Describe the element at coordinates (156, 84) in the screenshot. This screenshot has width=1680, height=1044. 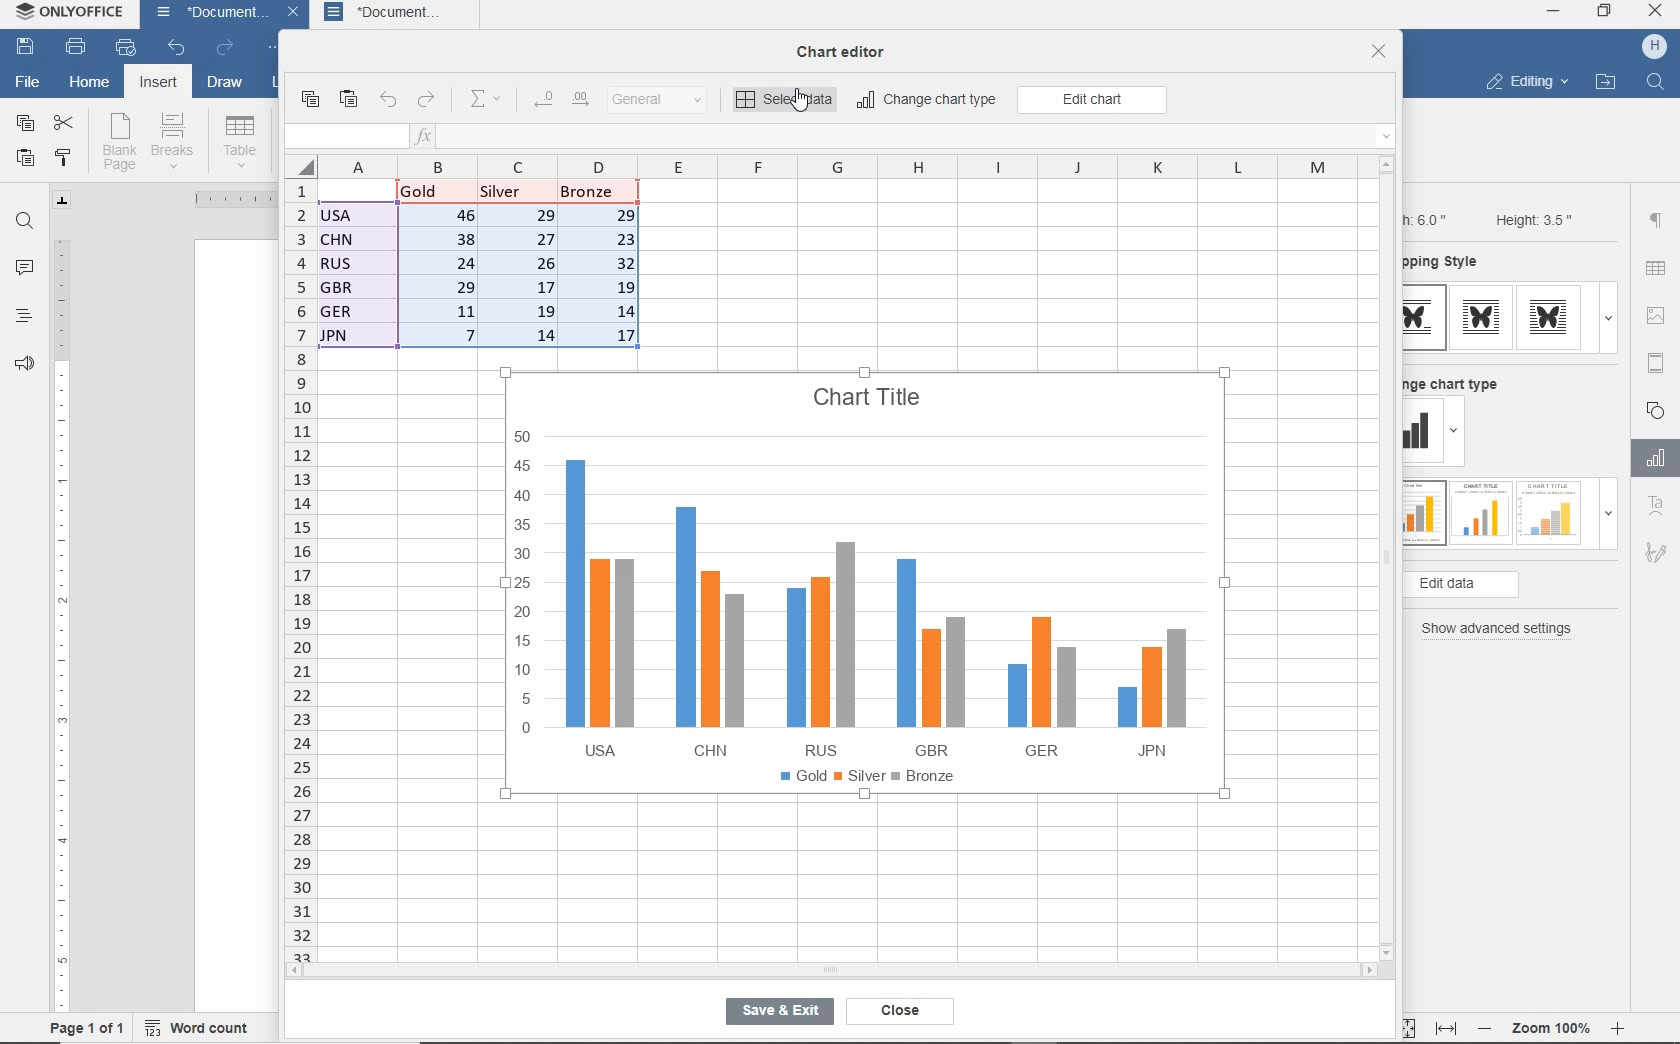
I see `insert` at that location.